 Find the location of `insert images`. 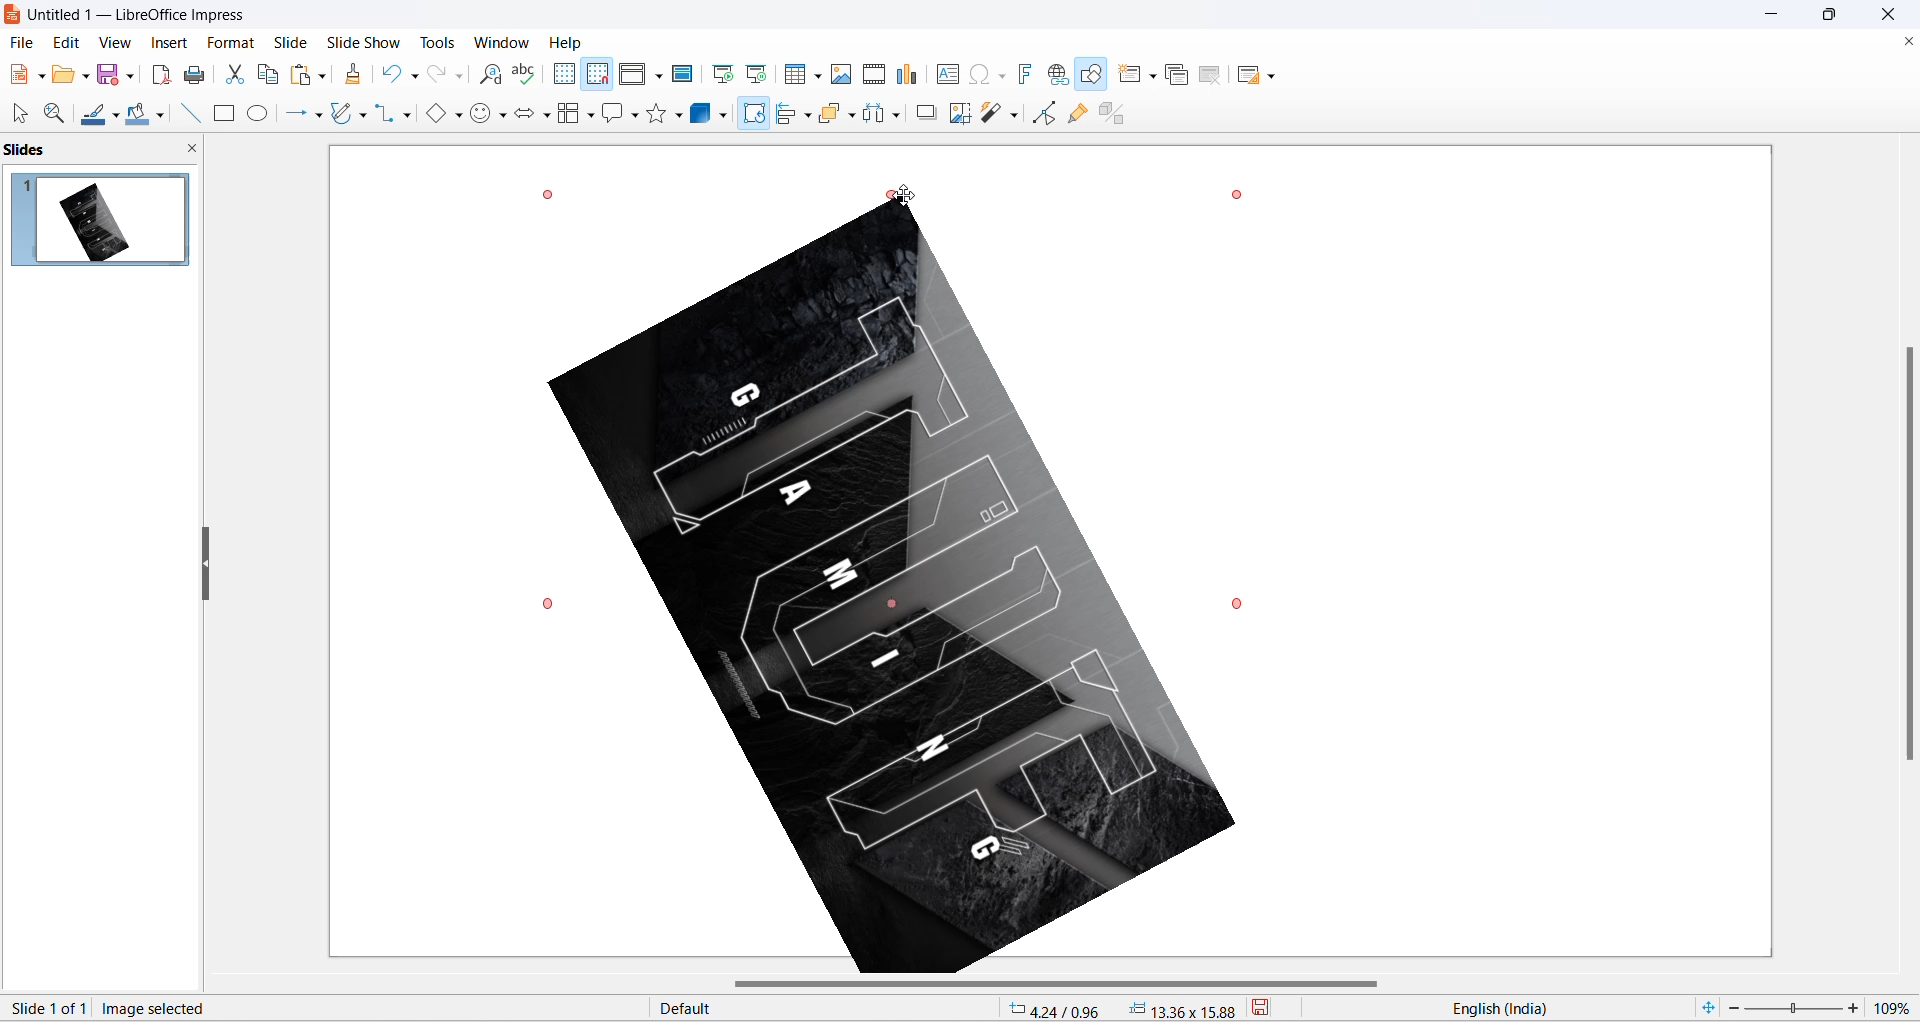

insert images is located at coordinates (842, 74).